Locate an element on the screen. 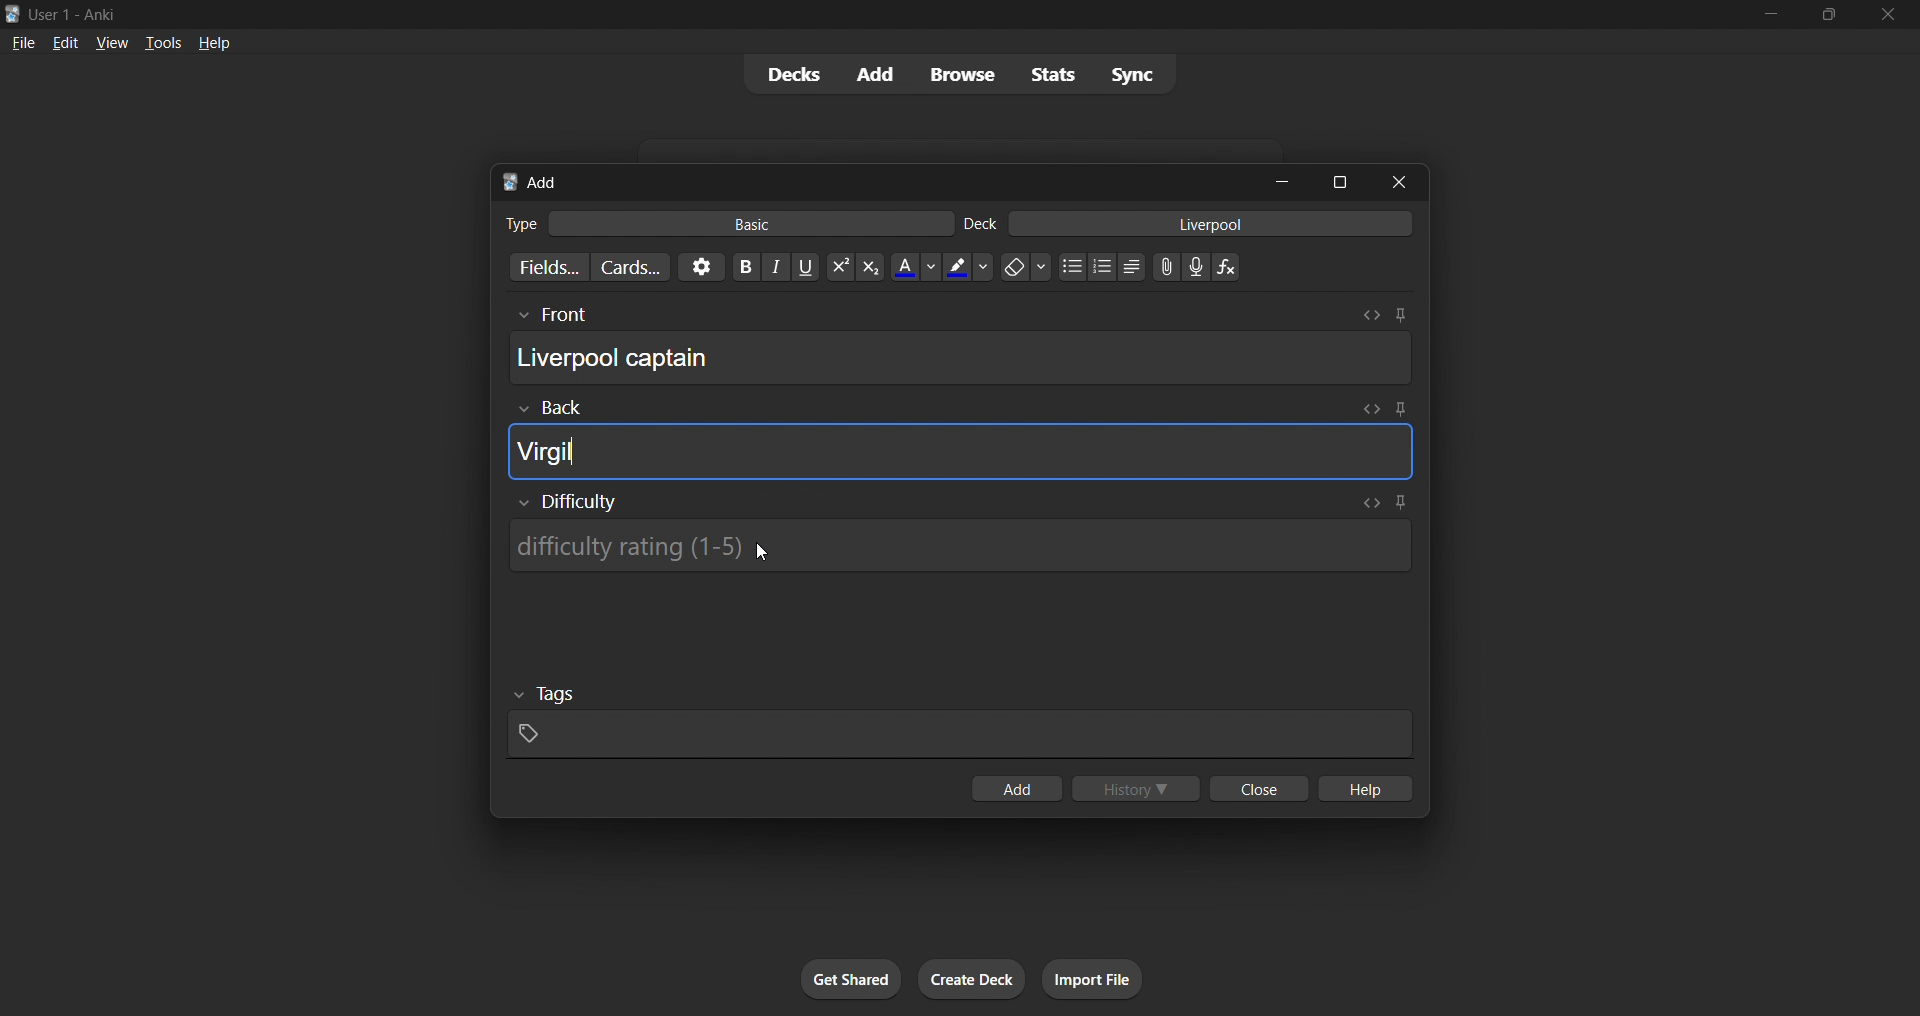  add is located at coordinates (877, 75).